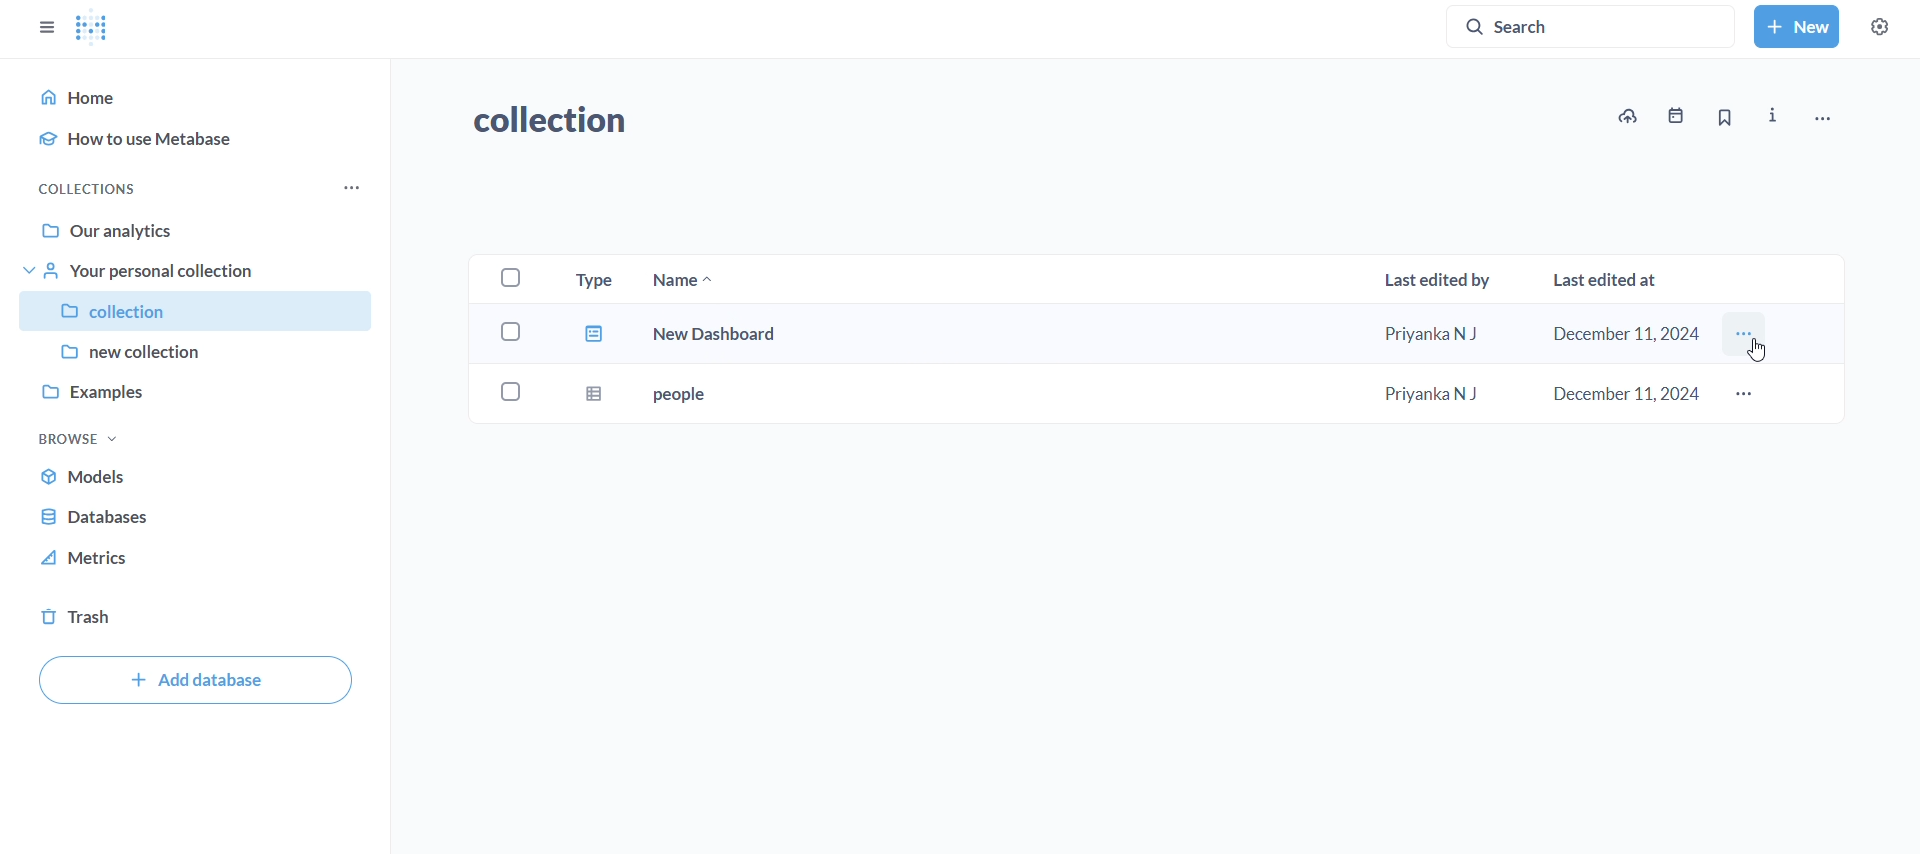 The image size is (1920, 854). Describe the element at coordinates (684, 278) in the screenshot. I see `name` at that location.